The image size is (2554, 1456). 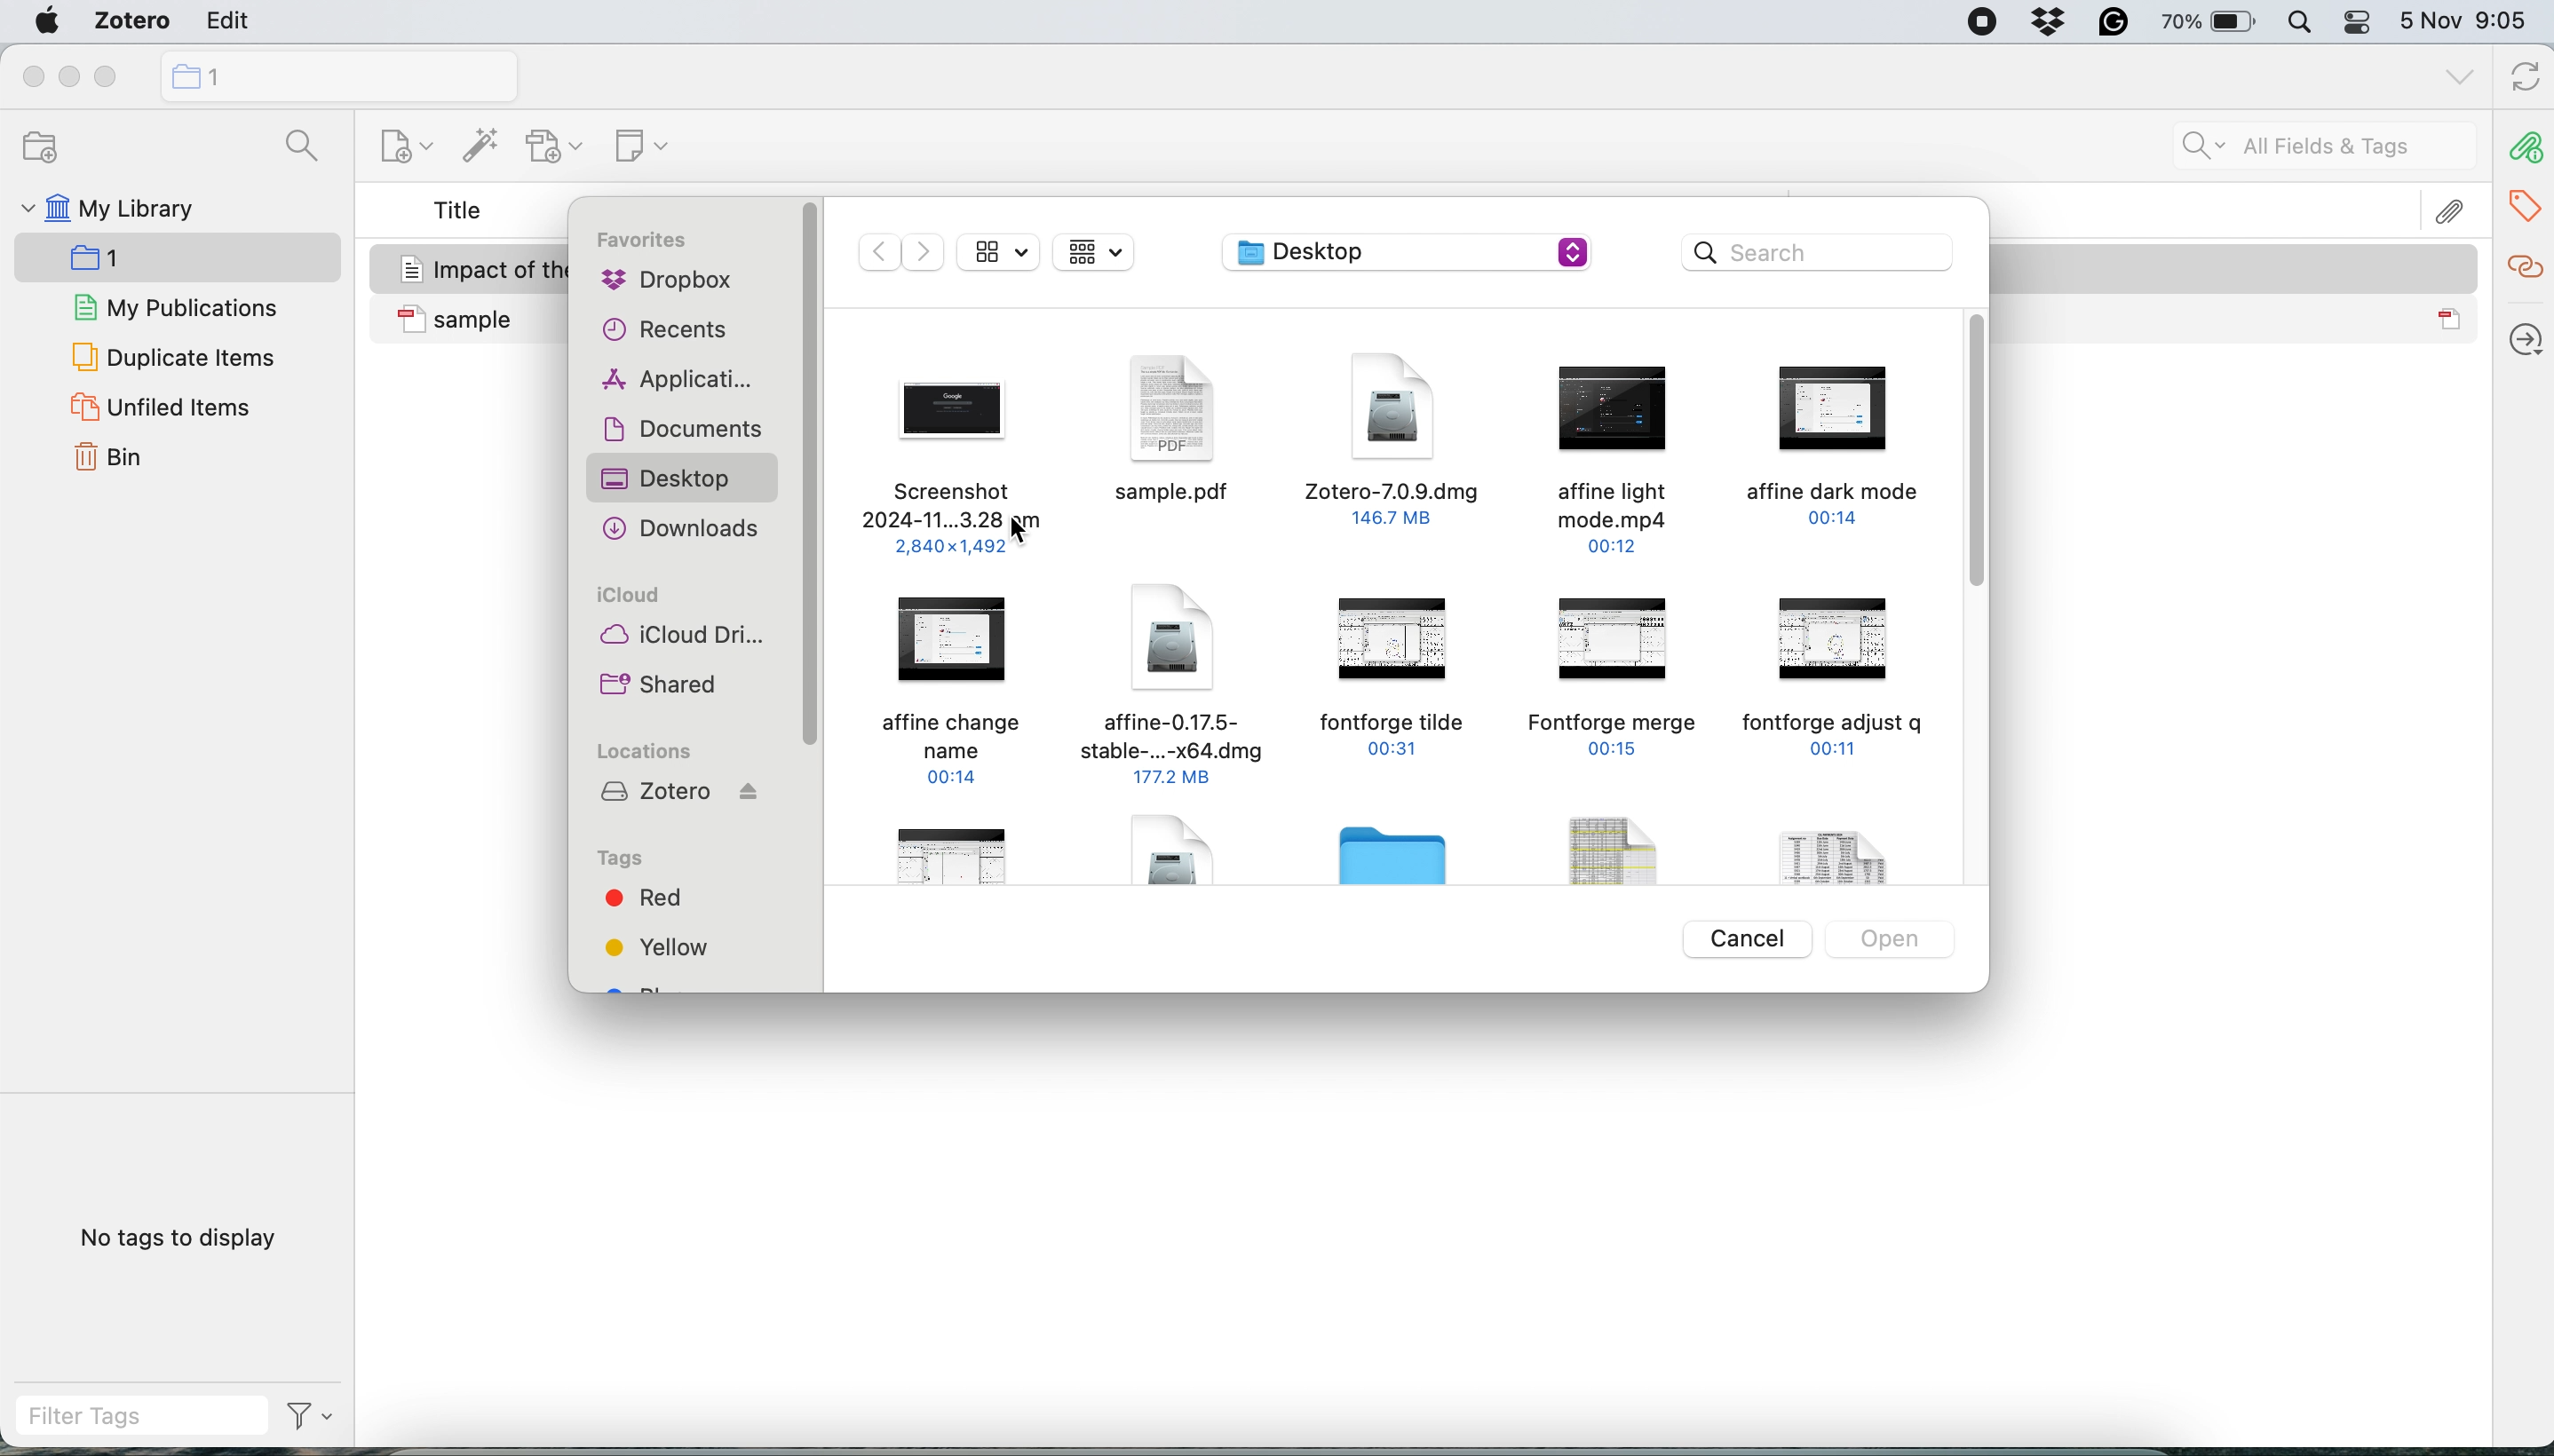 What do you see at coordinates (1608, 450) in the screenshot?
I see `Affine light mode.mp4` at bounding box center [1608, 450].